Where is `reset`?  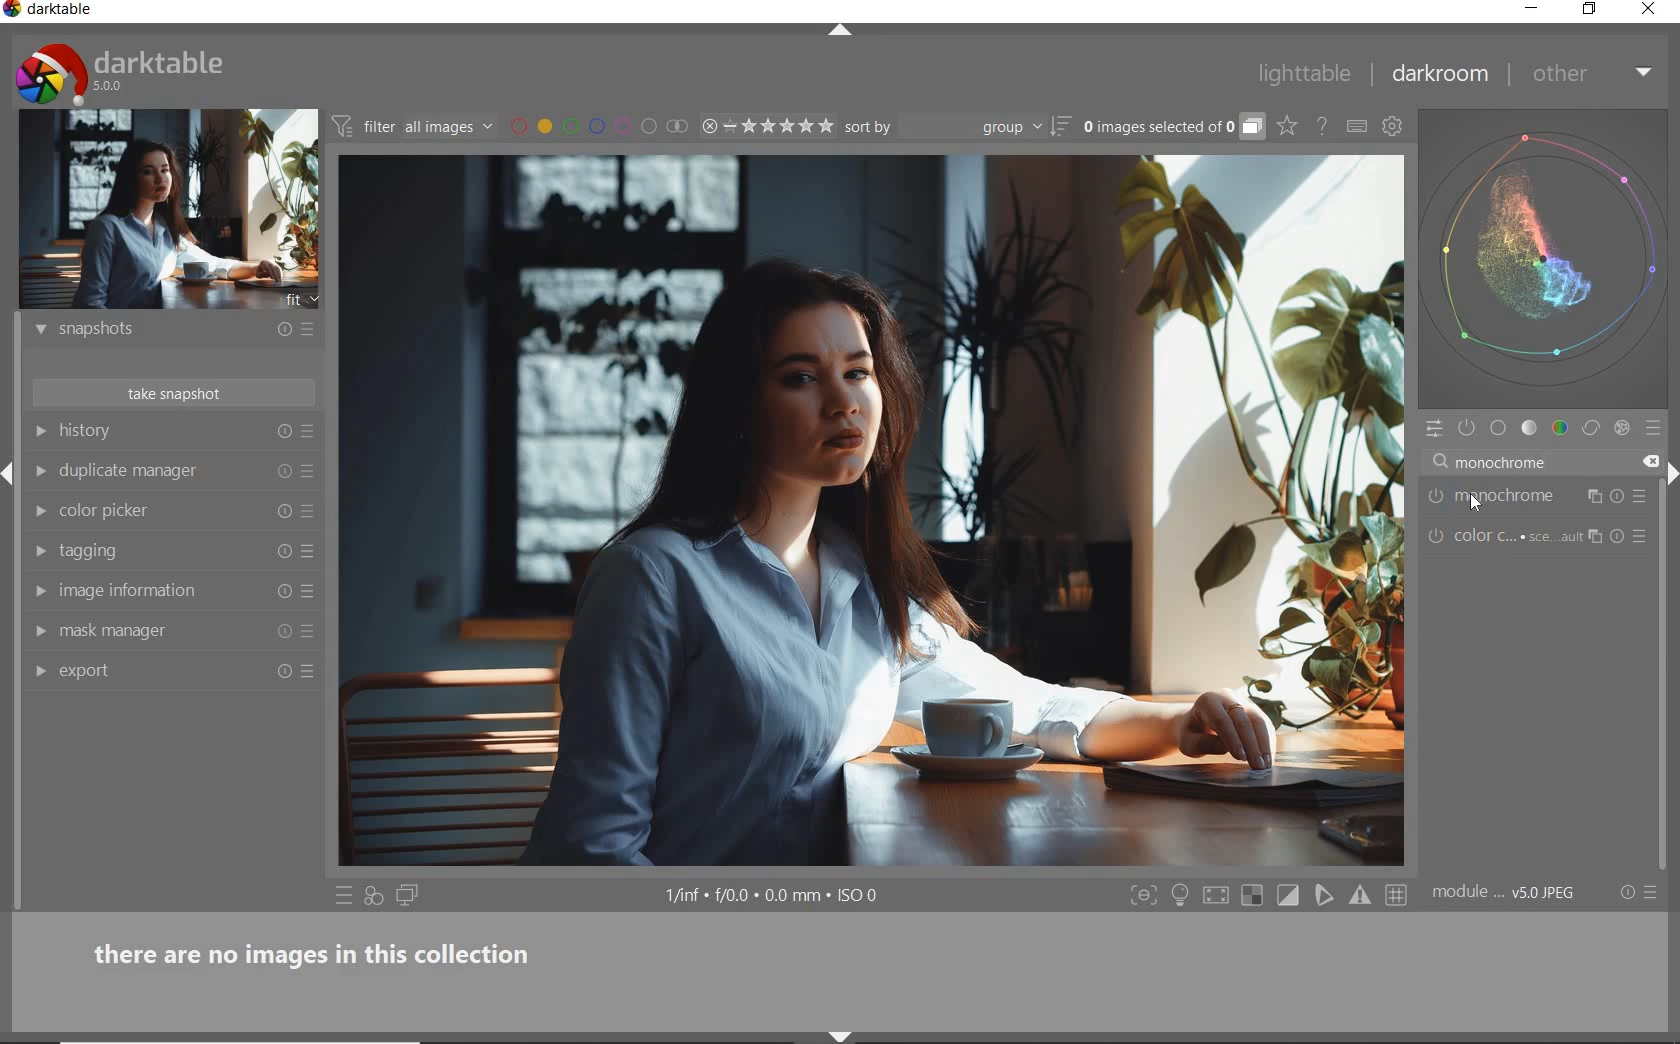 reset is located at coordinates (284, 509).